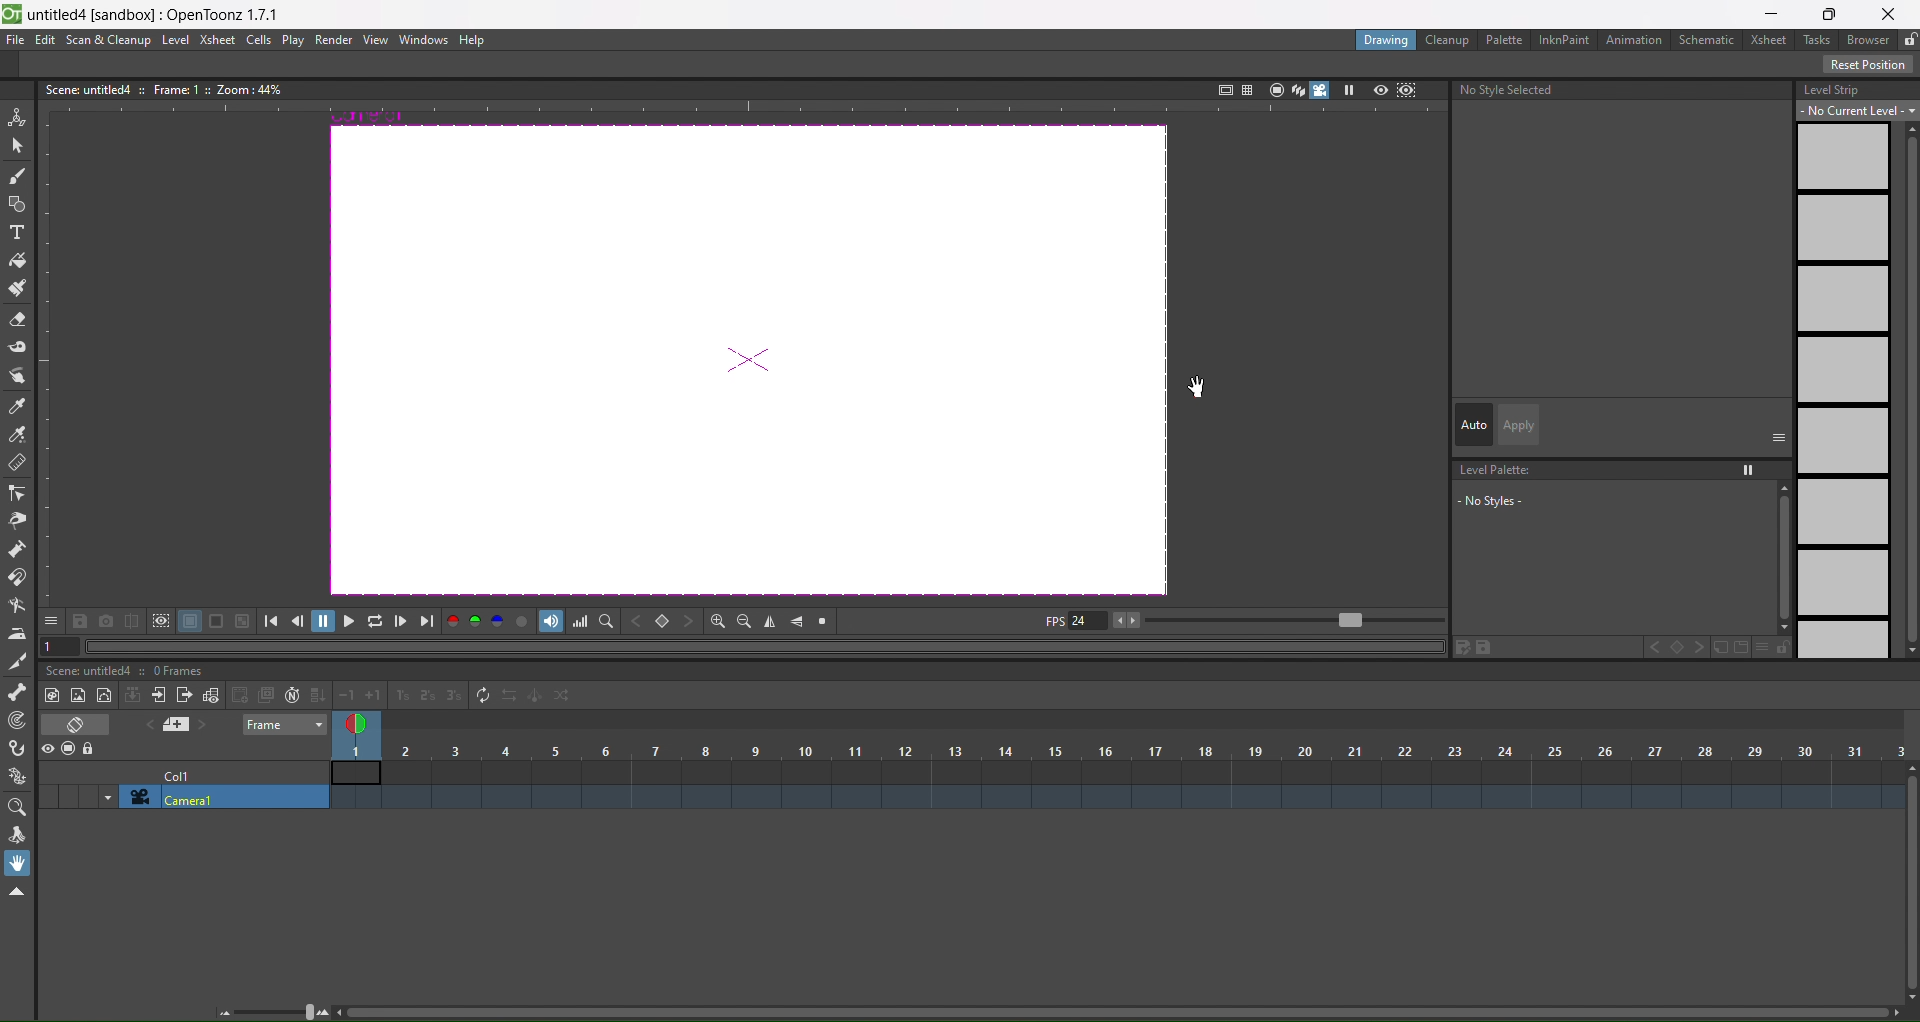  I want to click on col1, so click(187, 774).